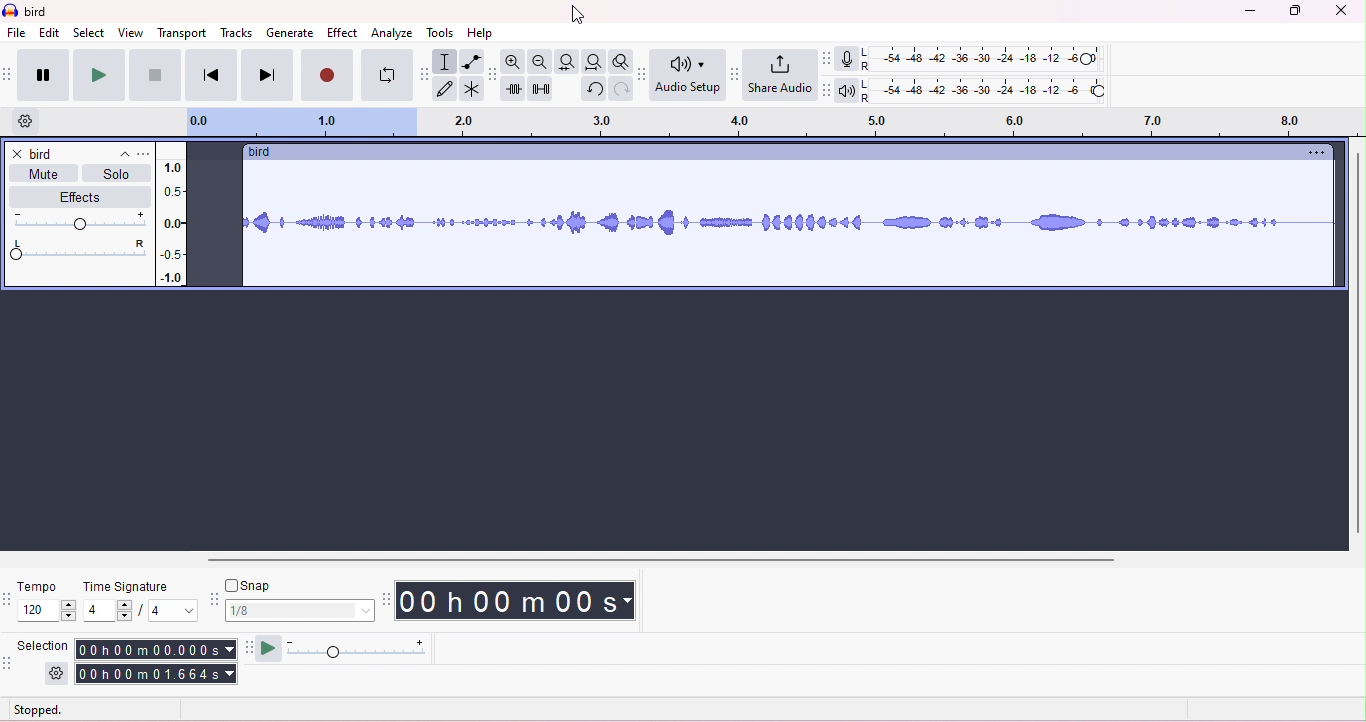  Describe the element at coordinates (1296, 12) in the screenshot. I see `maximize` at that location.